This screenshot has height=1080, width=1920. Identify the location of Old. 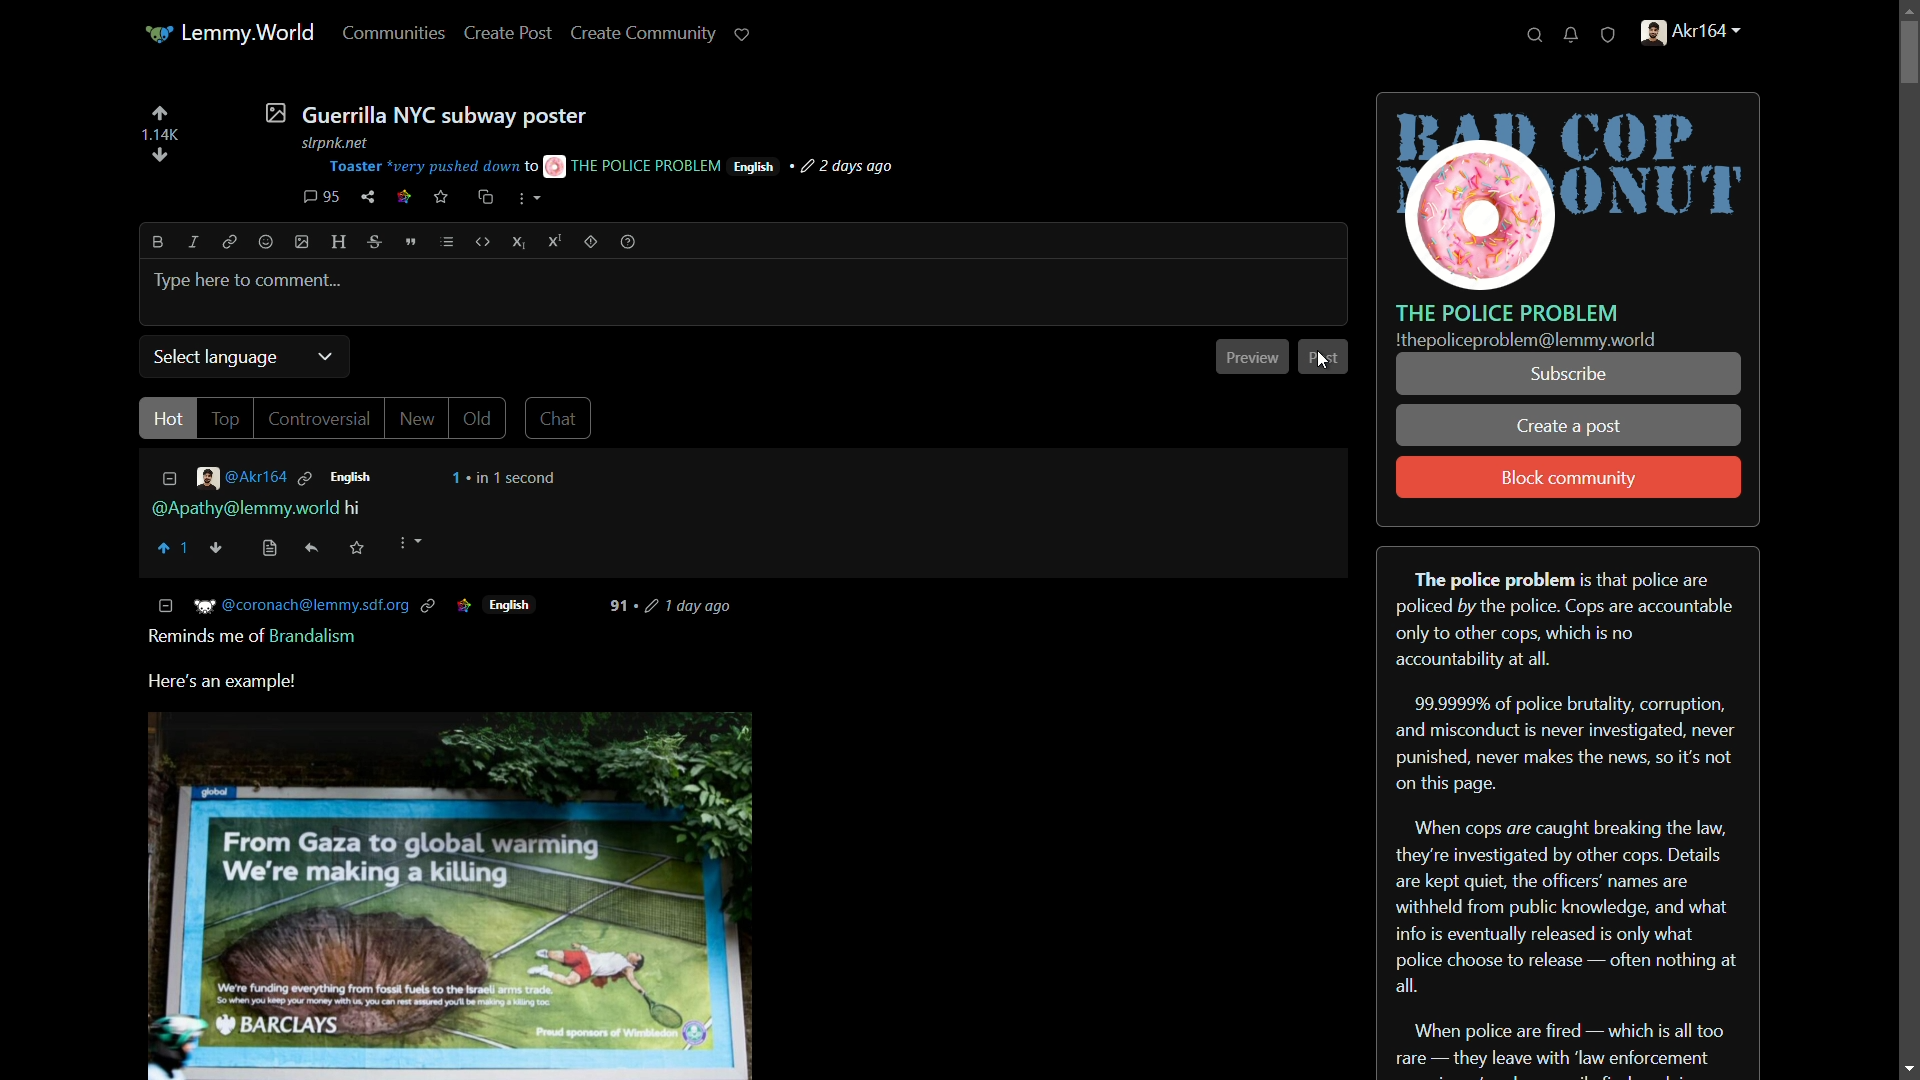
(478, 419).